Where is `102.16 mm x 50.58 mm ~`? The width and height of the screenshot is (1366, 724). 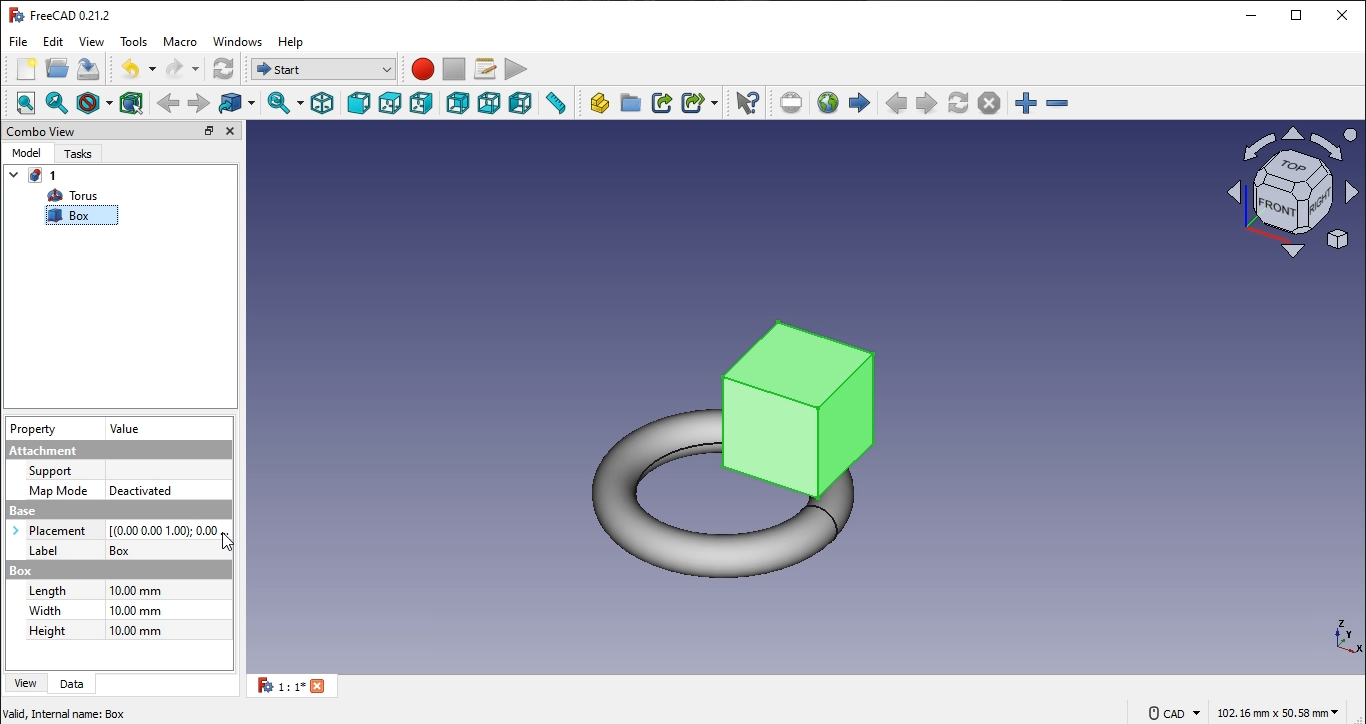
102.16 mm x 50.58 mm ~ is located at coordinates (1276, 712).